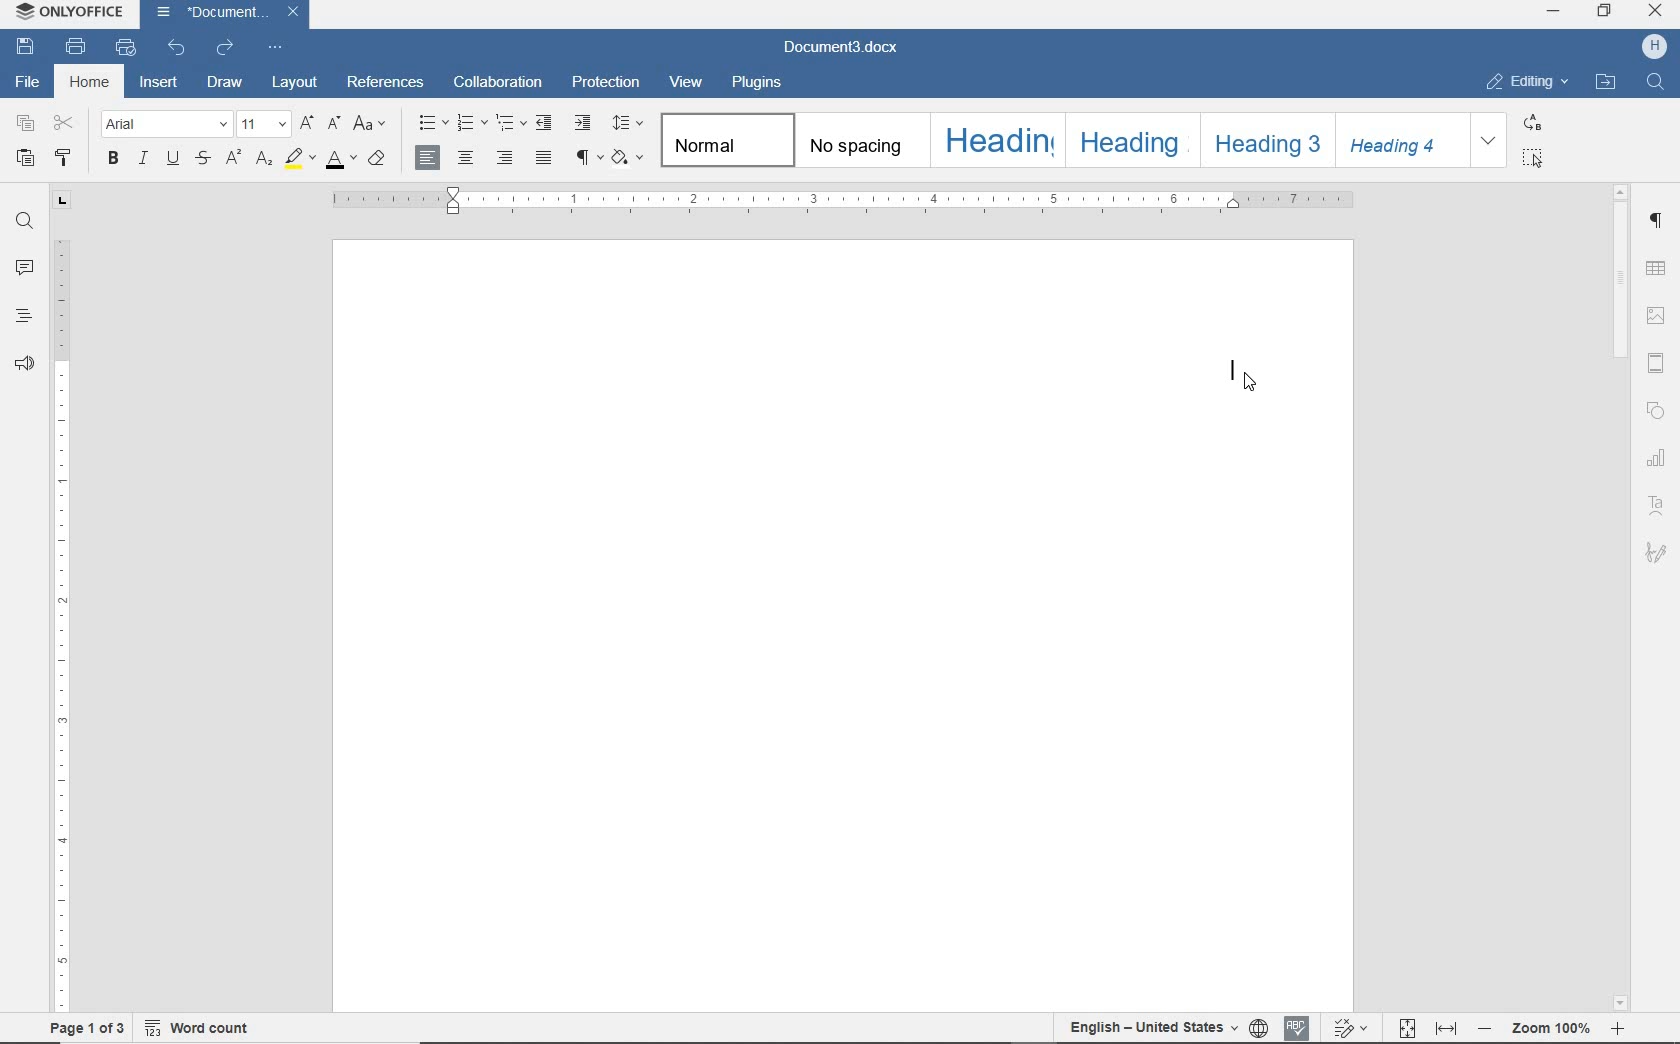 The image size is (1680, 1044). What do you see at coordinates (1657, 221) in the screenshot?
I see `PARAGRAPH SETTINGS` at bounding box center [1657, 221].